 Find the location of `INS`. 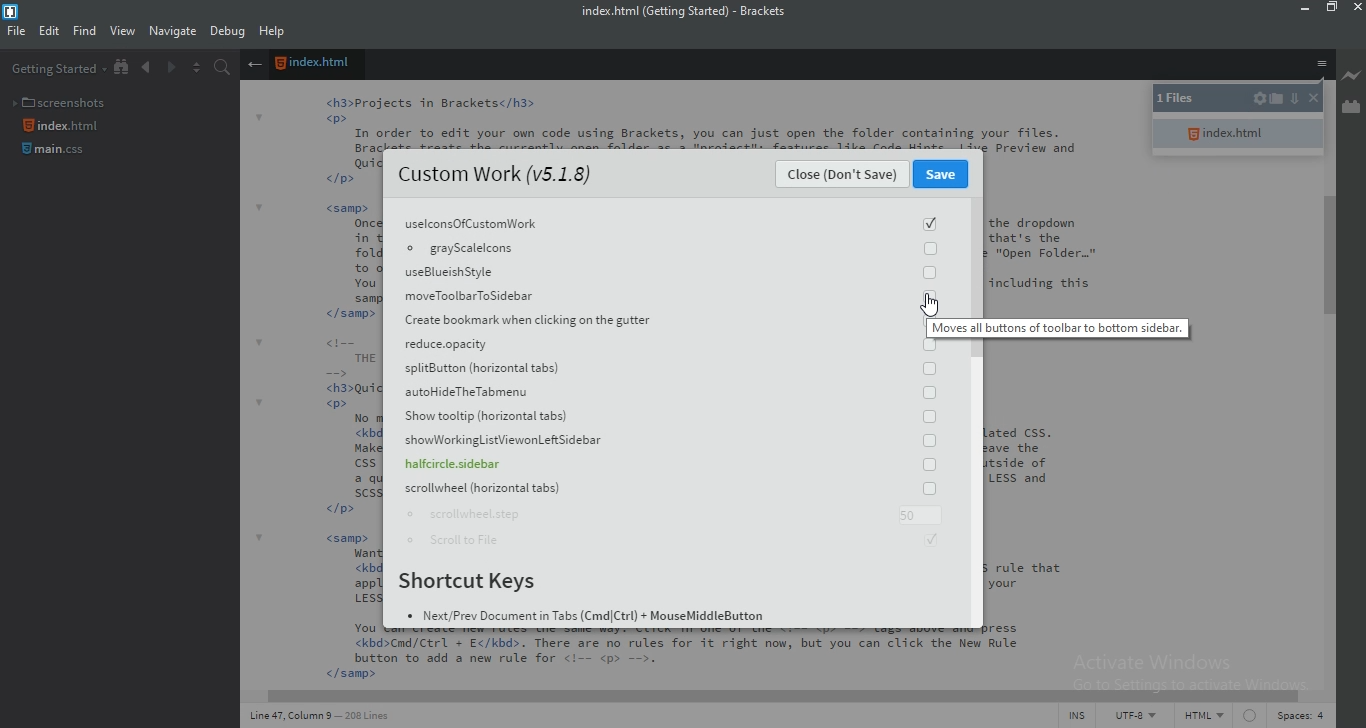

INS is located at coordinates (1080, 717).